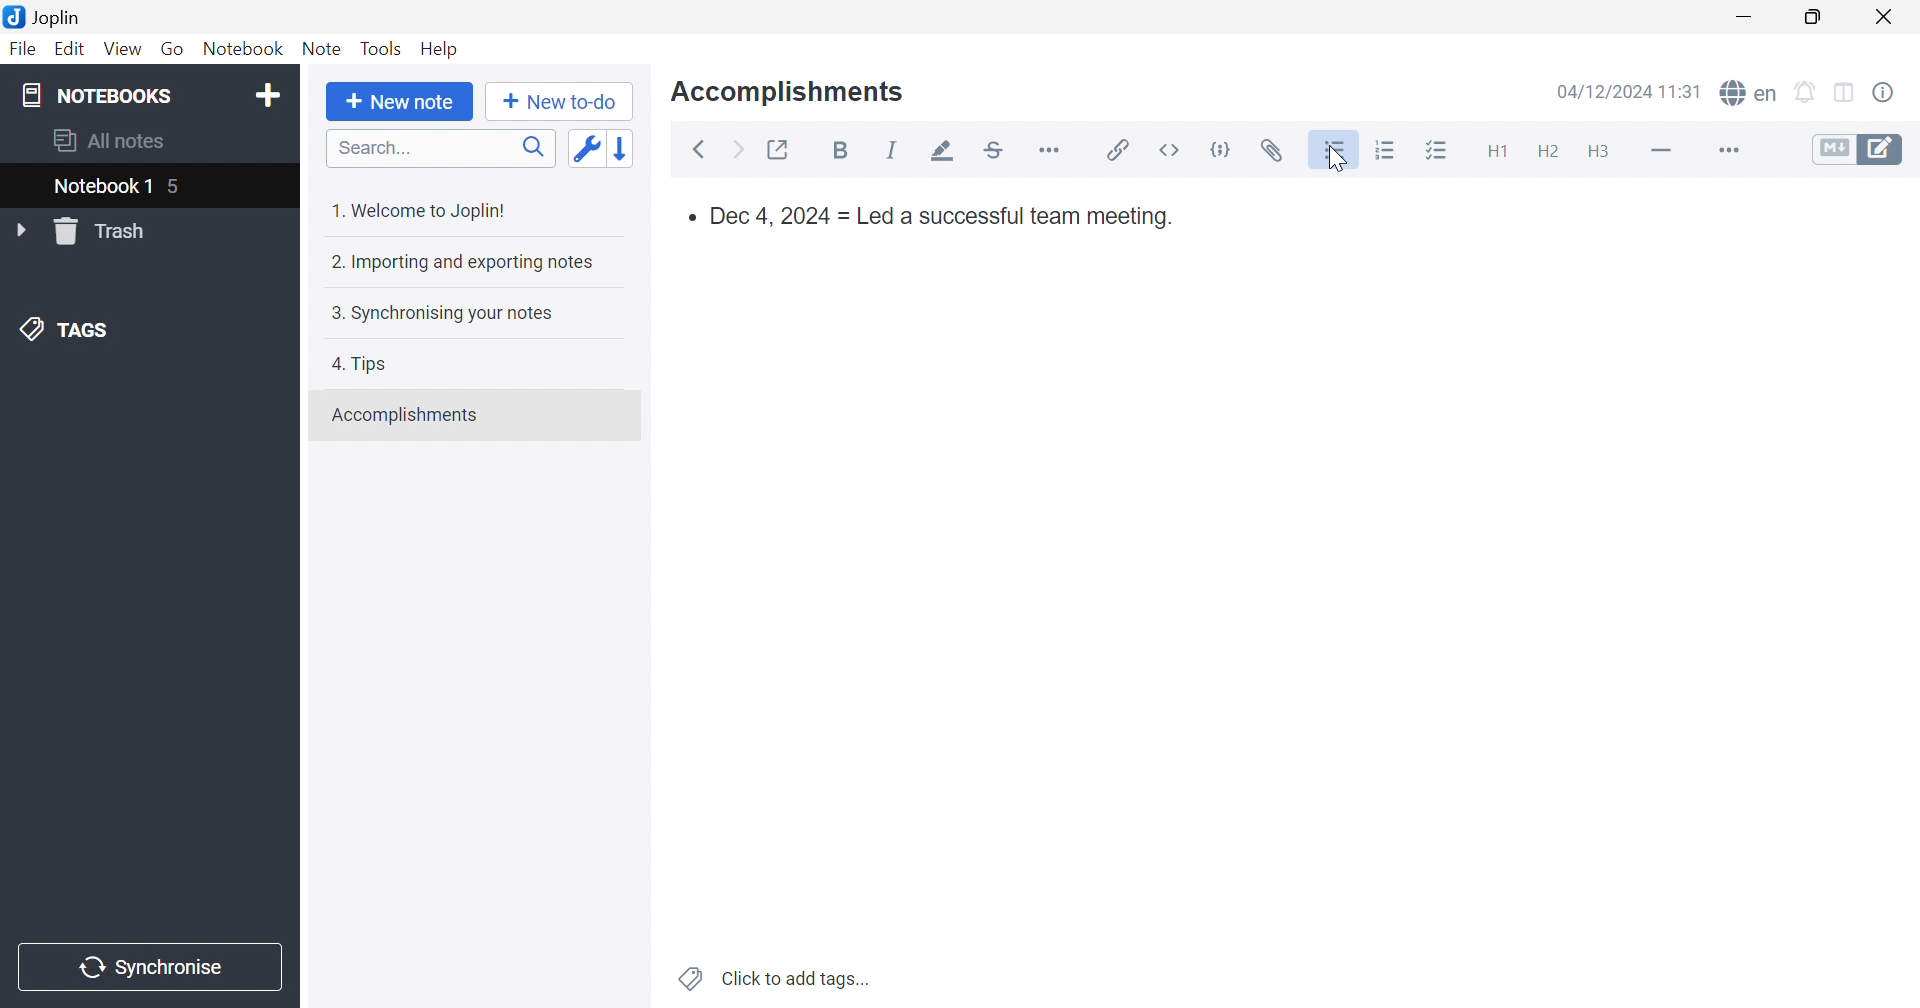  Describe the element at coordinates (178, 188) in the screenshot. I see `5` at that location.